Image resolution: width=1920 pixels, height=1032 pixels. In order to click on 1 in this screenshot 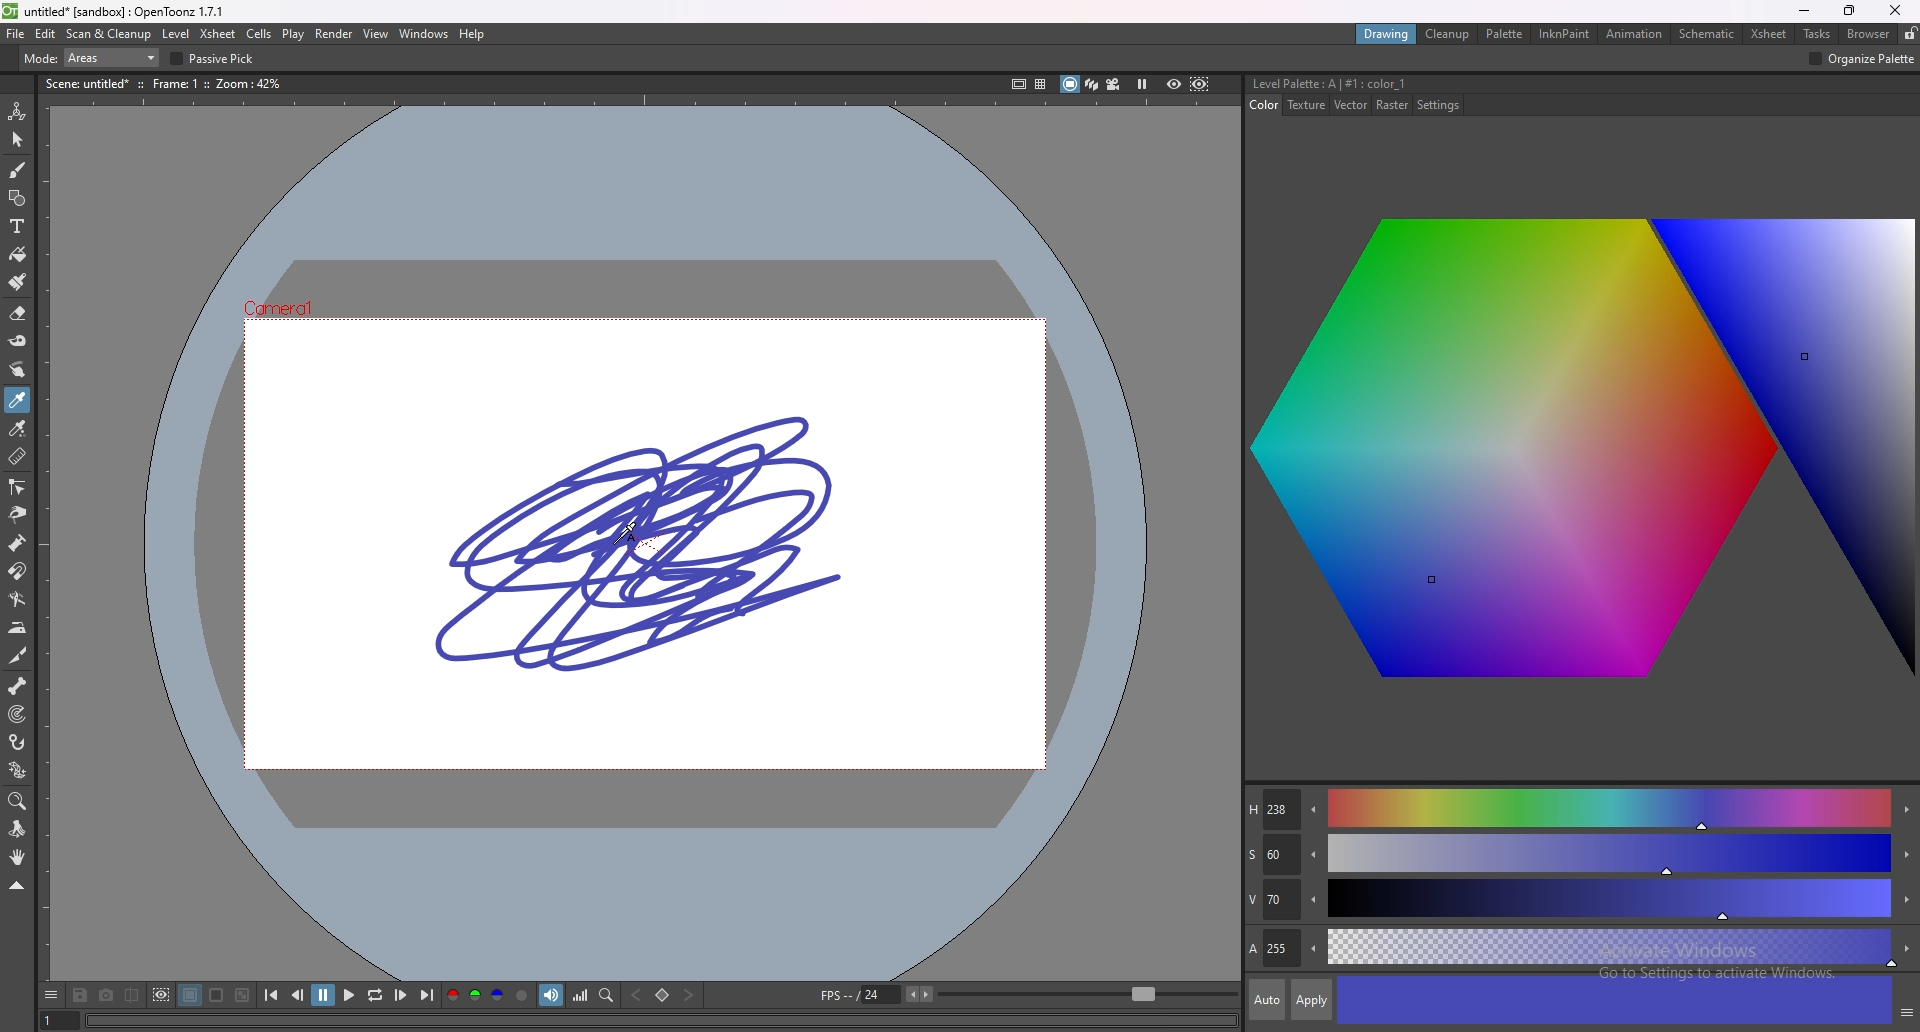, I will do `click(57, 1019)`.